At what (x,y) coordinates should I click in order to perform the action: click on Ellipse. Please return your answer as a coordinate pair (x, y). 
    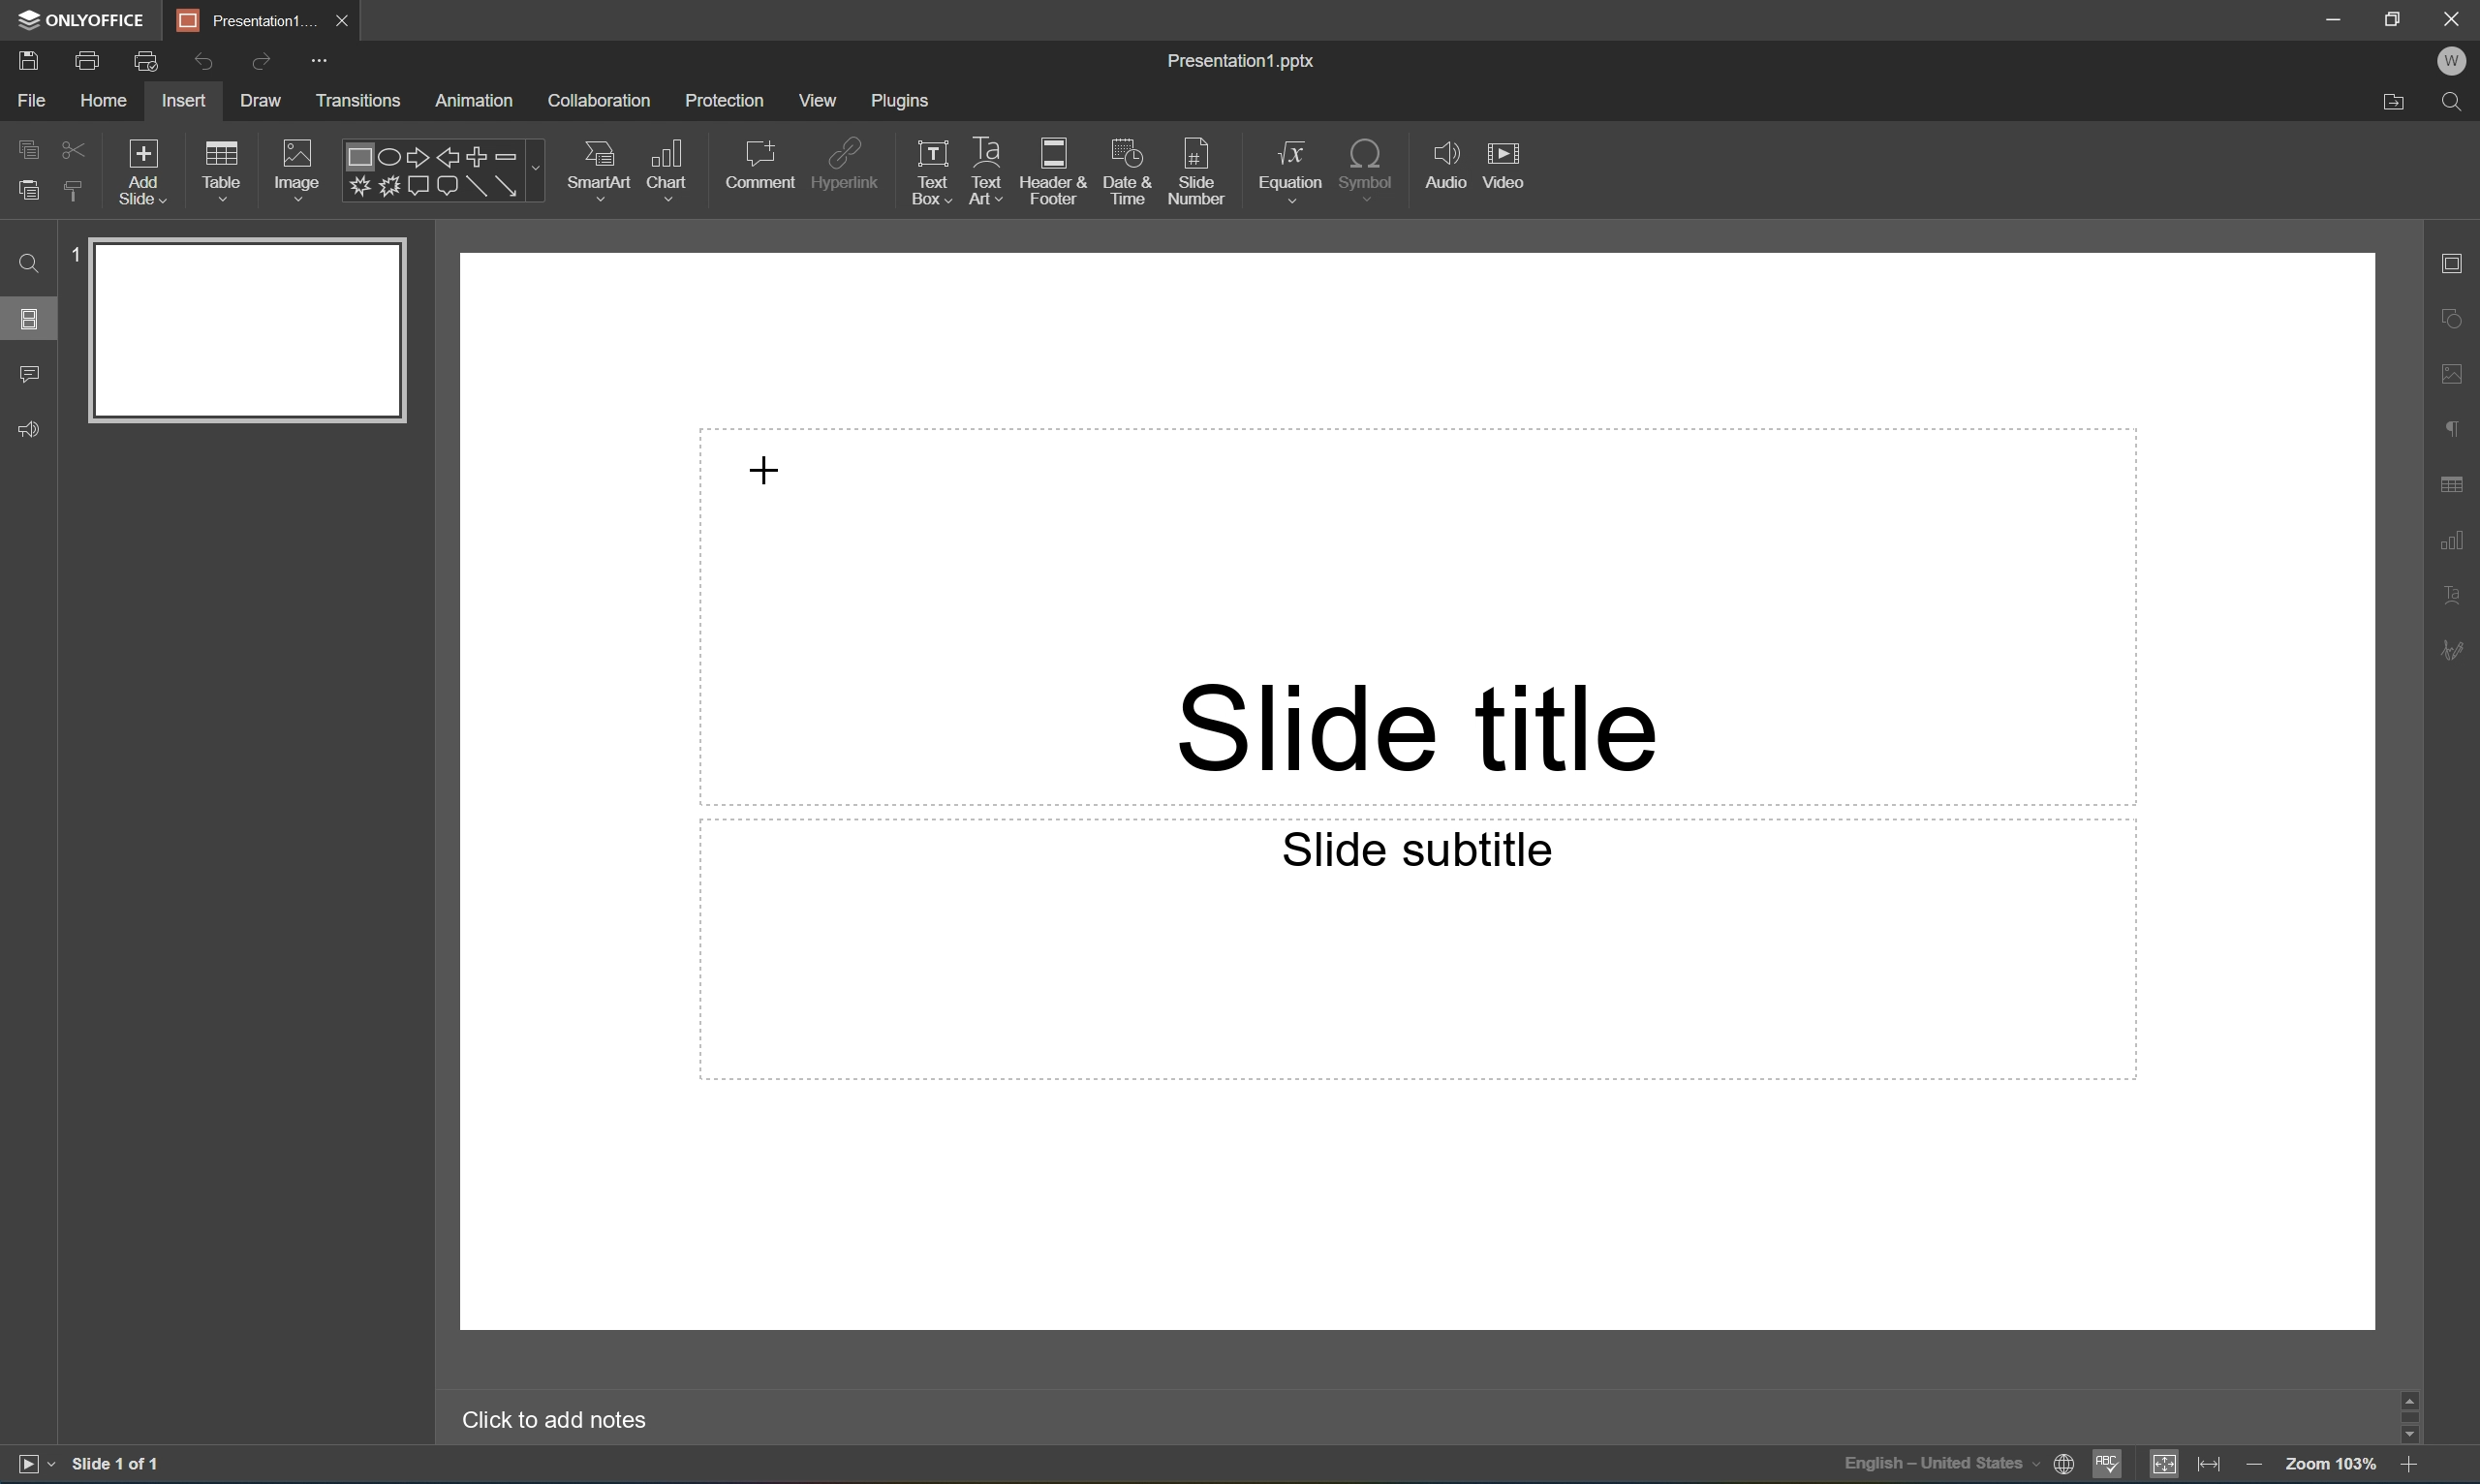
    Looking at the image, I should click on (386, 159).